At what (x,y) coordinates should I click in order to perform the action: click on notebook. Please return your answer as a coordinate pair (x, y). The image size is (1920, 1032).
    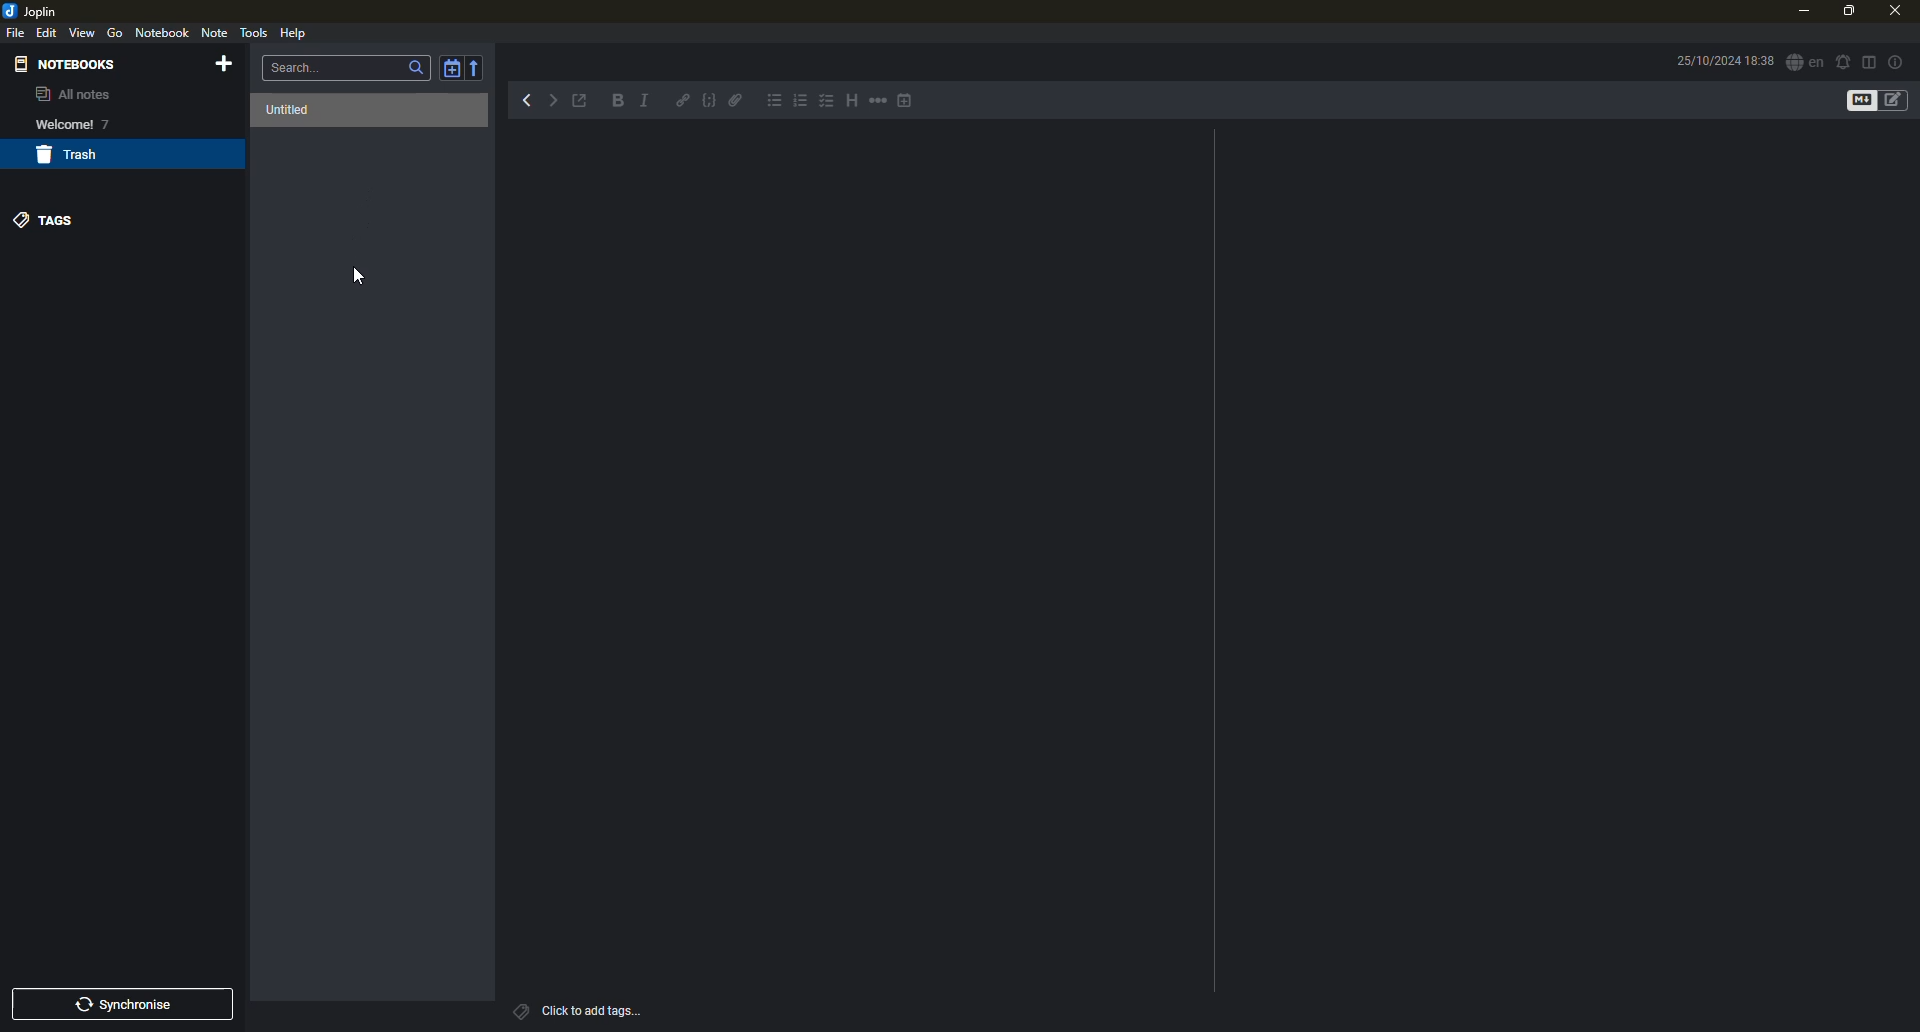
    Looking at the image, I should click on (163, 32).